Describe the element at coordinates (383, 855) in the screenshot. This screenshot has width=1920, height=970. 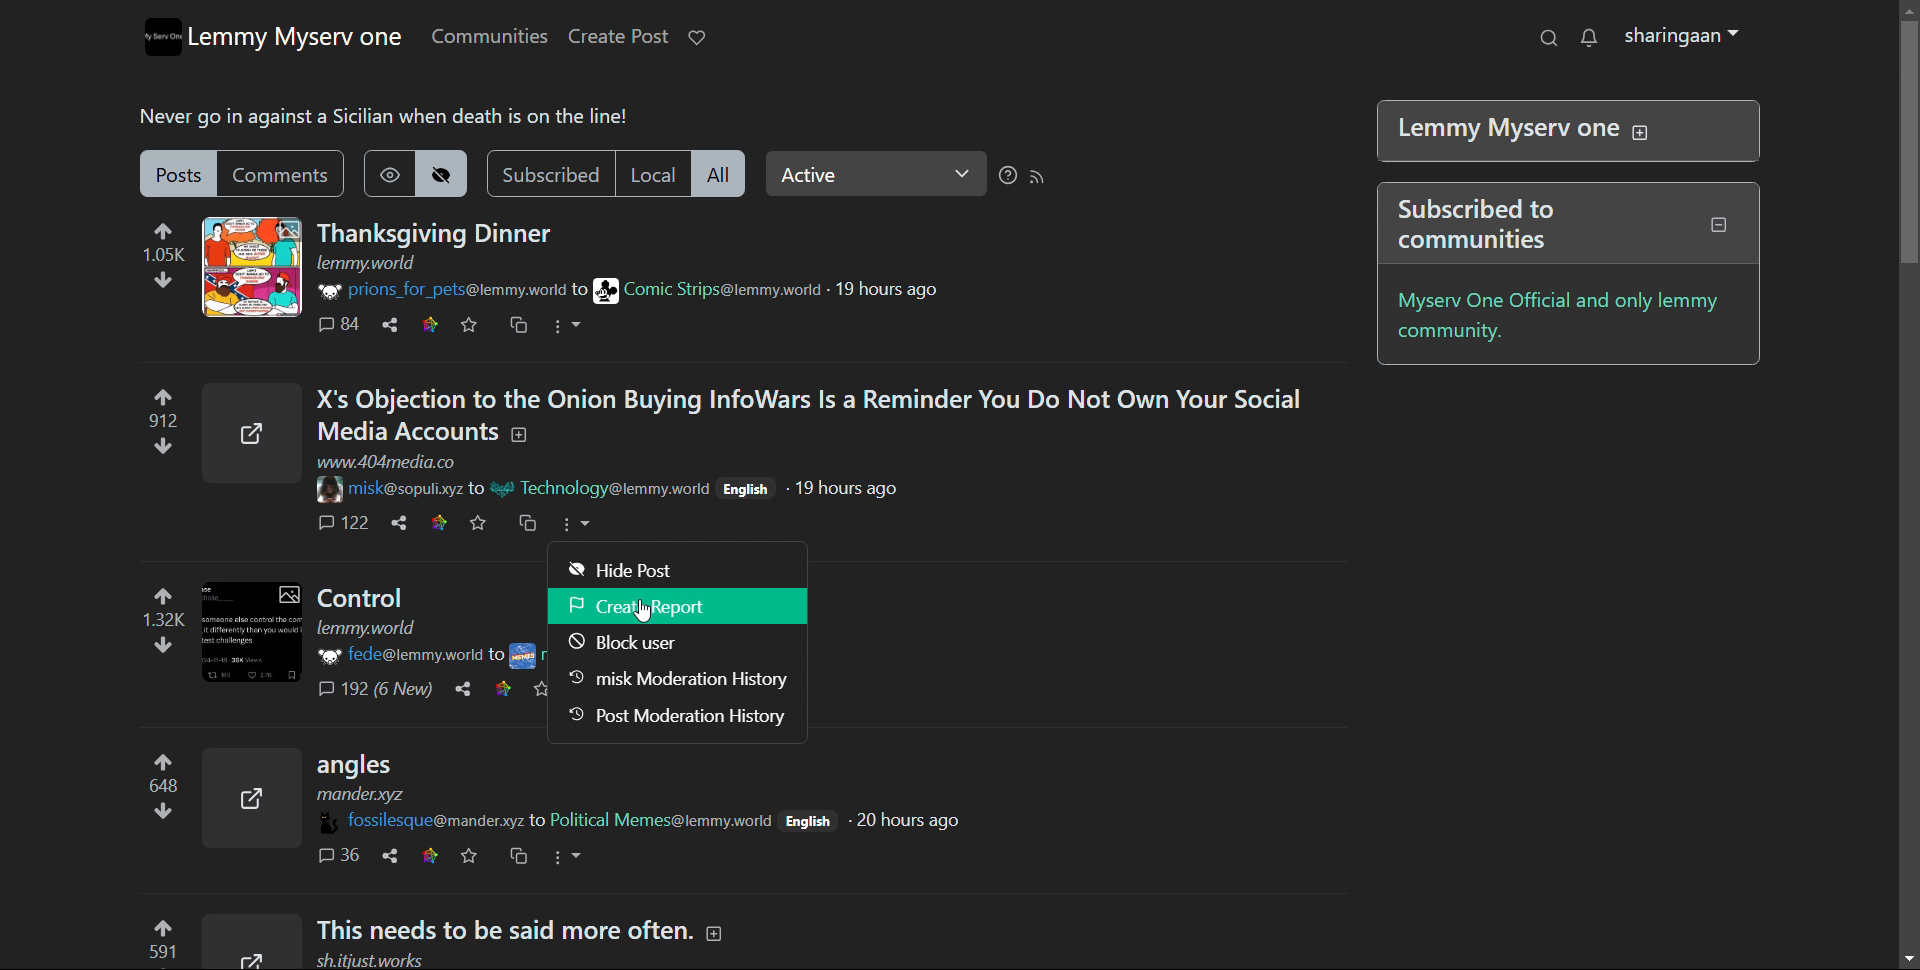
I see `share` at that location.